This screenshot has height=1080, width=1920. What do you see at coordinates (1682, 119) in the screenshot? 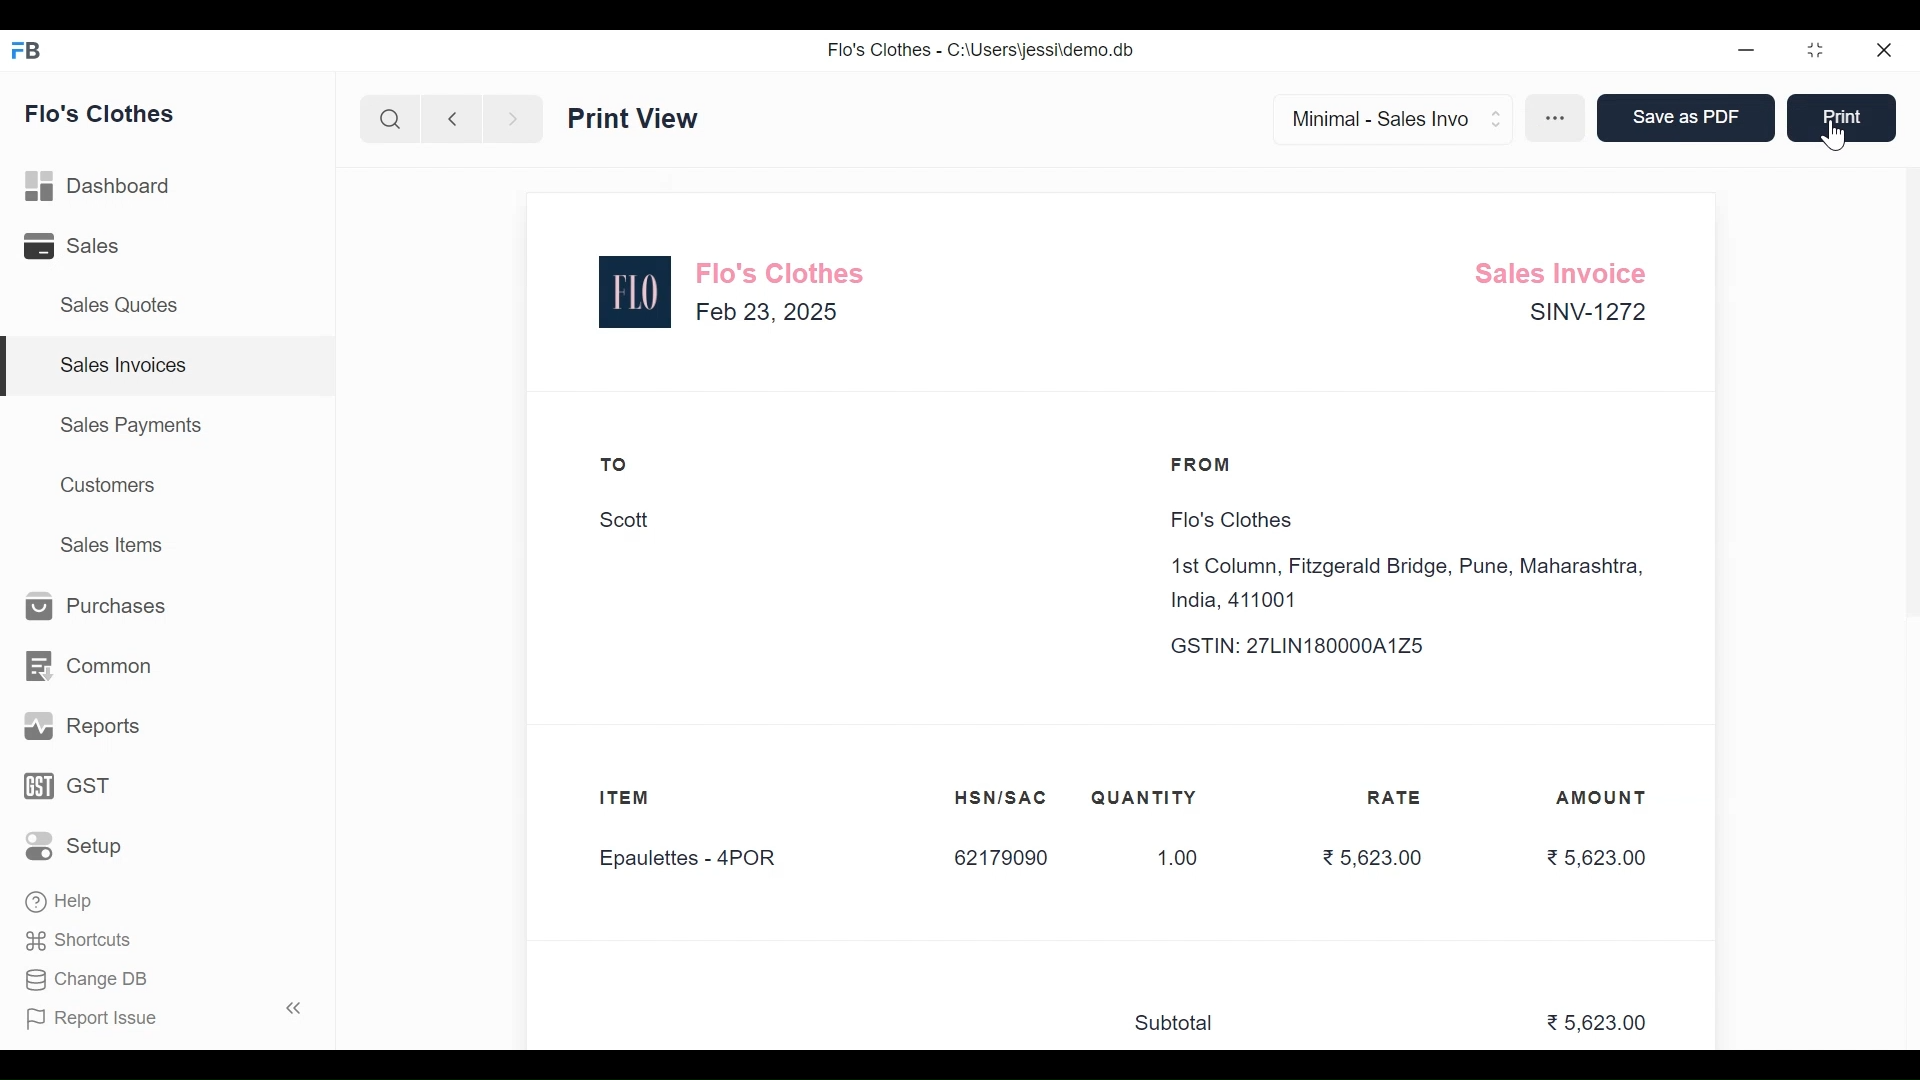
I see `Save as PDF` at bounding box center [1682, 119].